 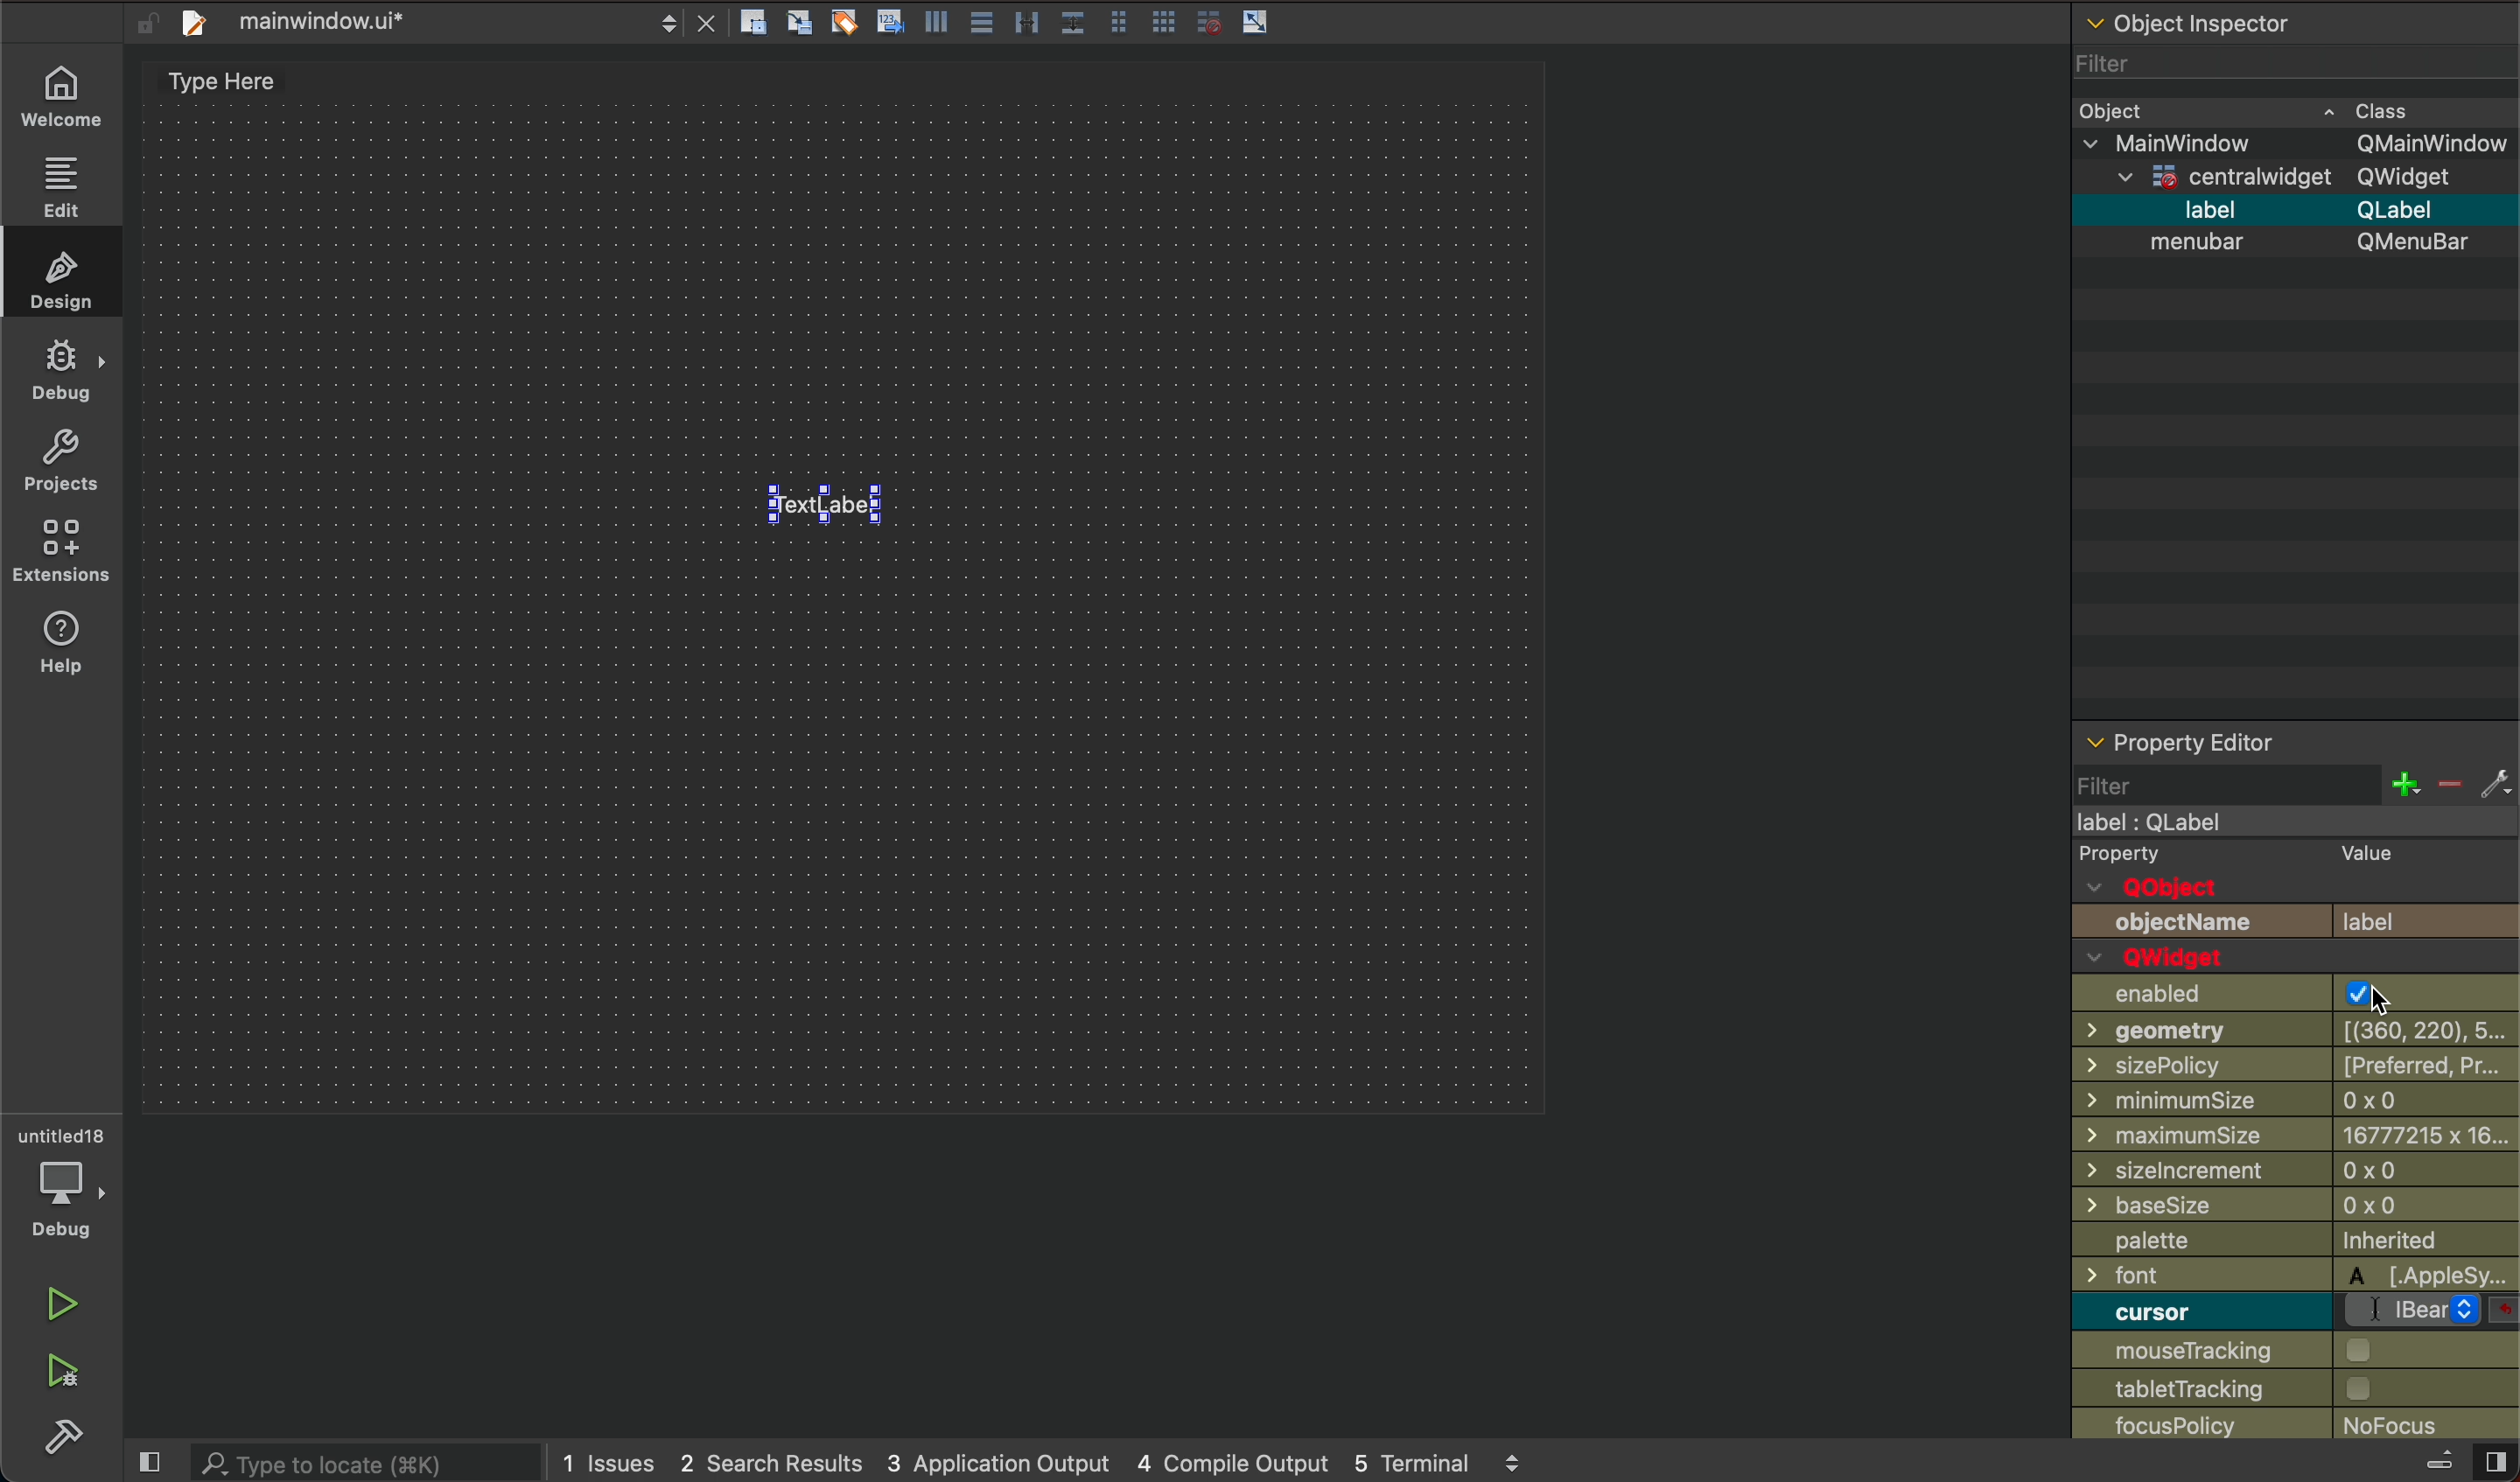 I want to click on wecome, so click(x=64, y=91).